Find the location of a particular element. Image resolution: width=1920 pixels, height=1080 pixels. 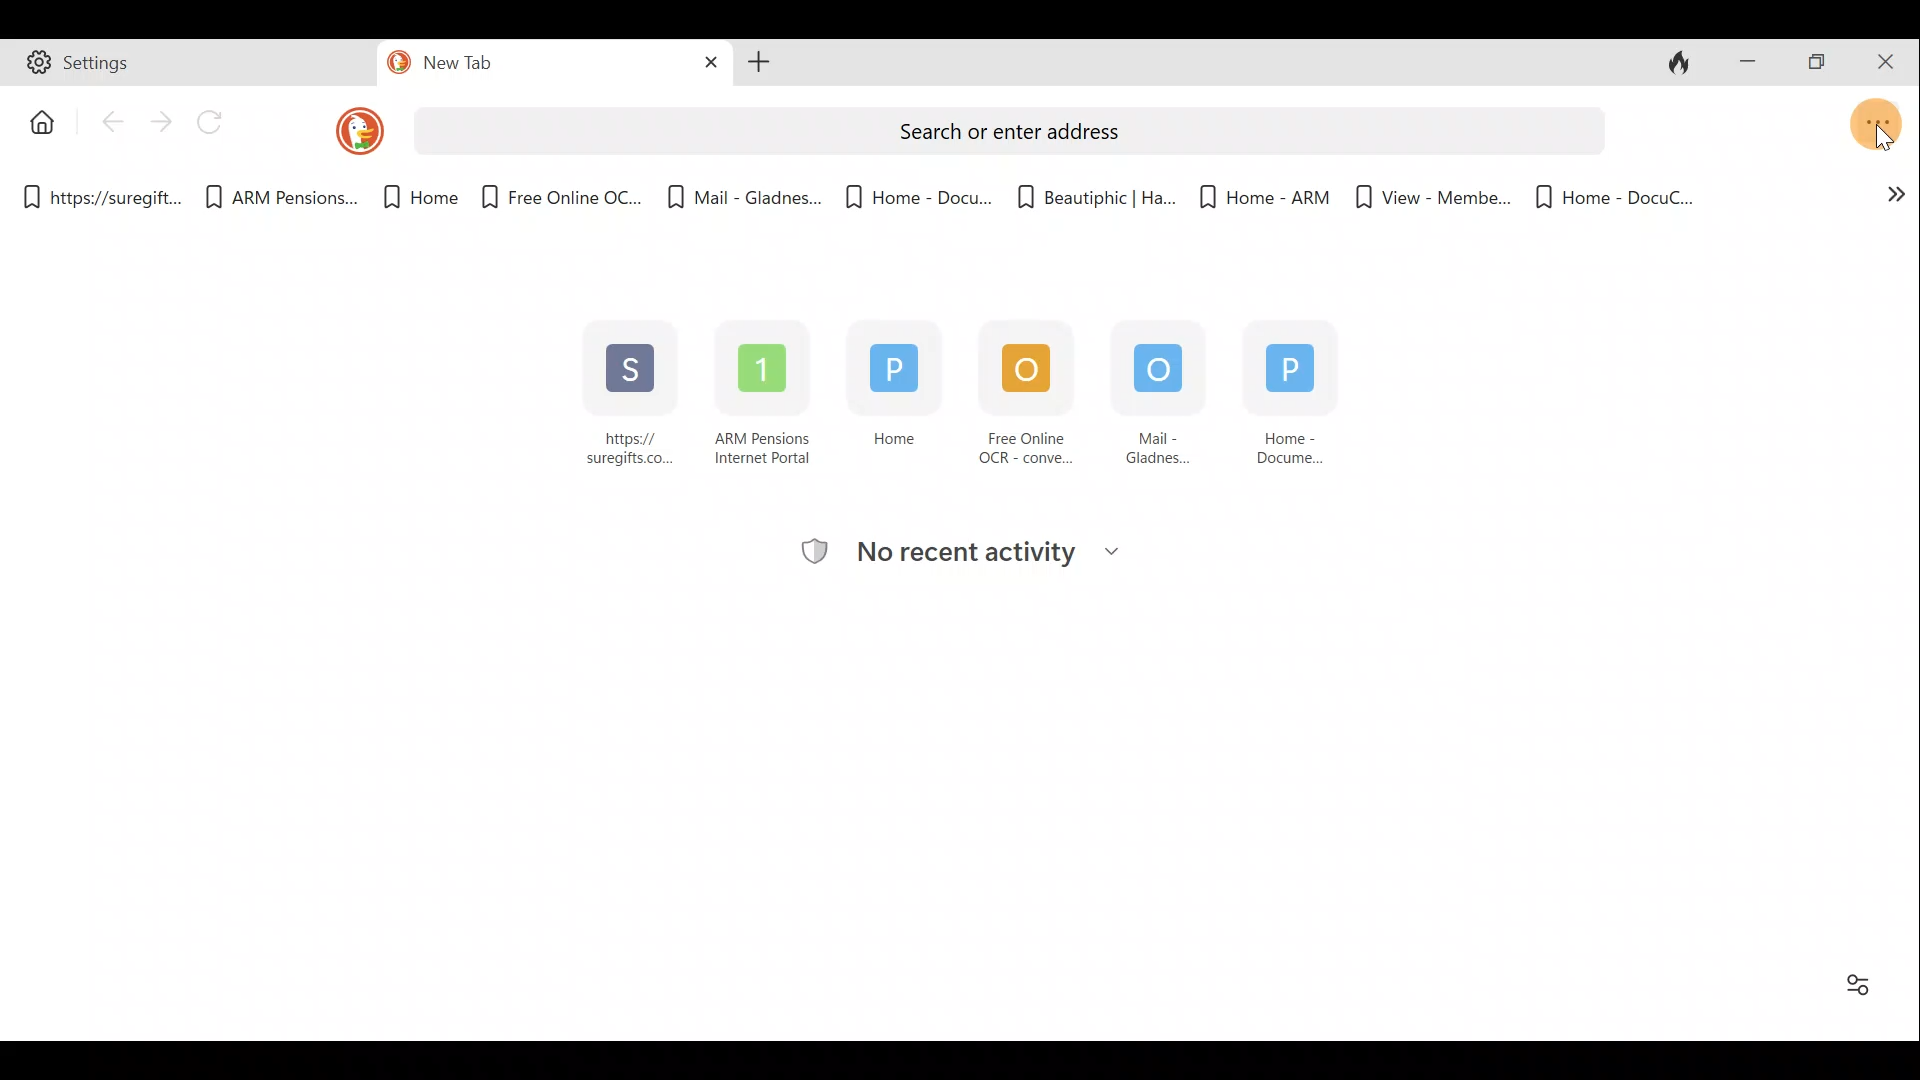

Bookmark 2 is located at coordinates (283, 194).